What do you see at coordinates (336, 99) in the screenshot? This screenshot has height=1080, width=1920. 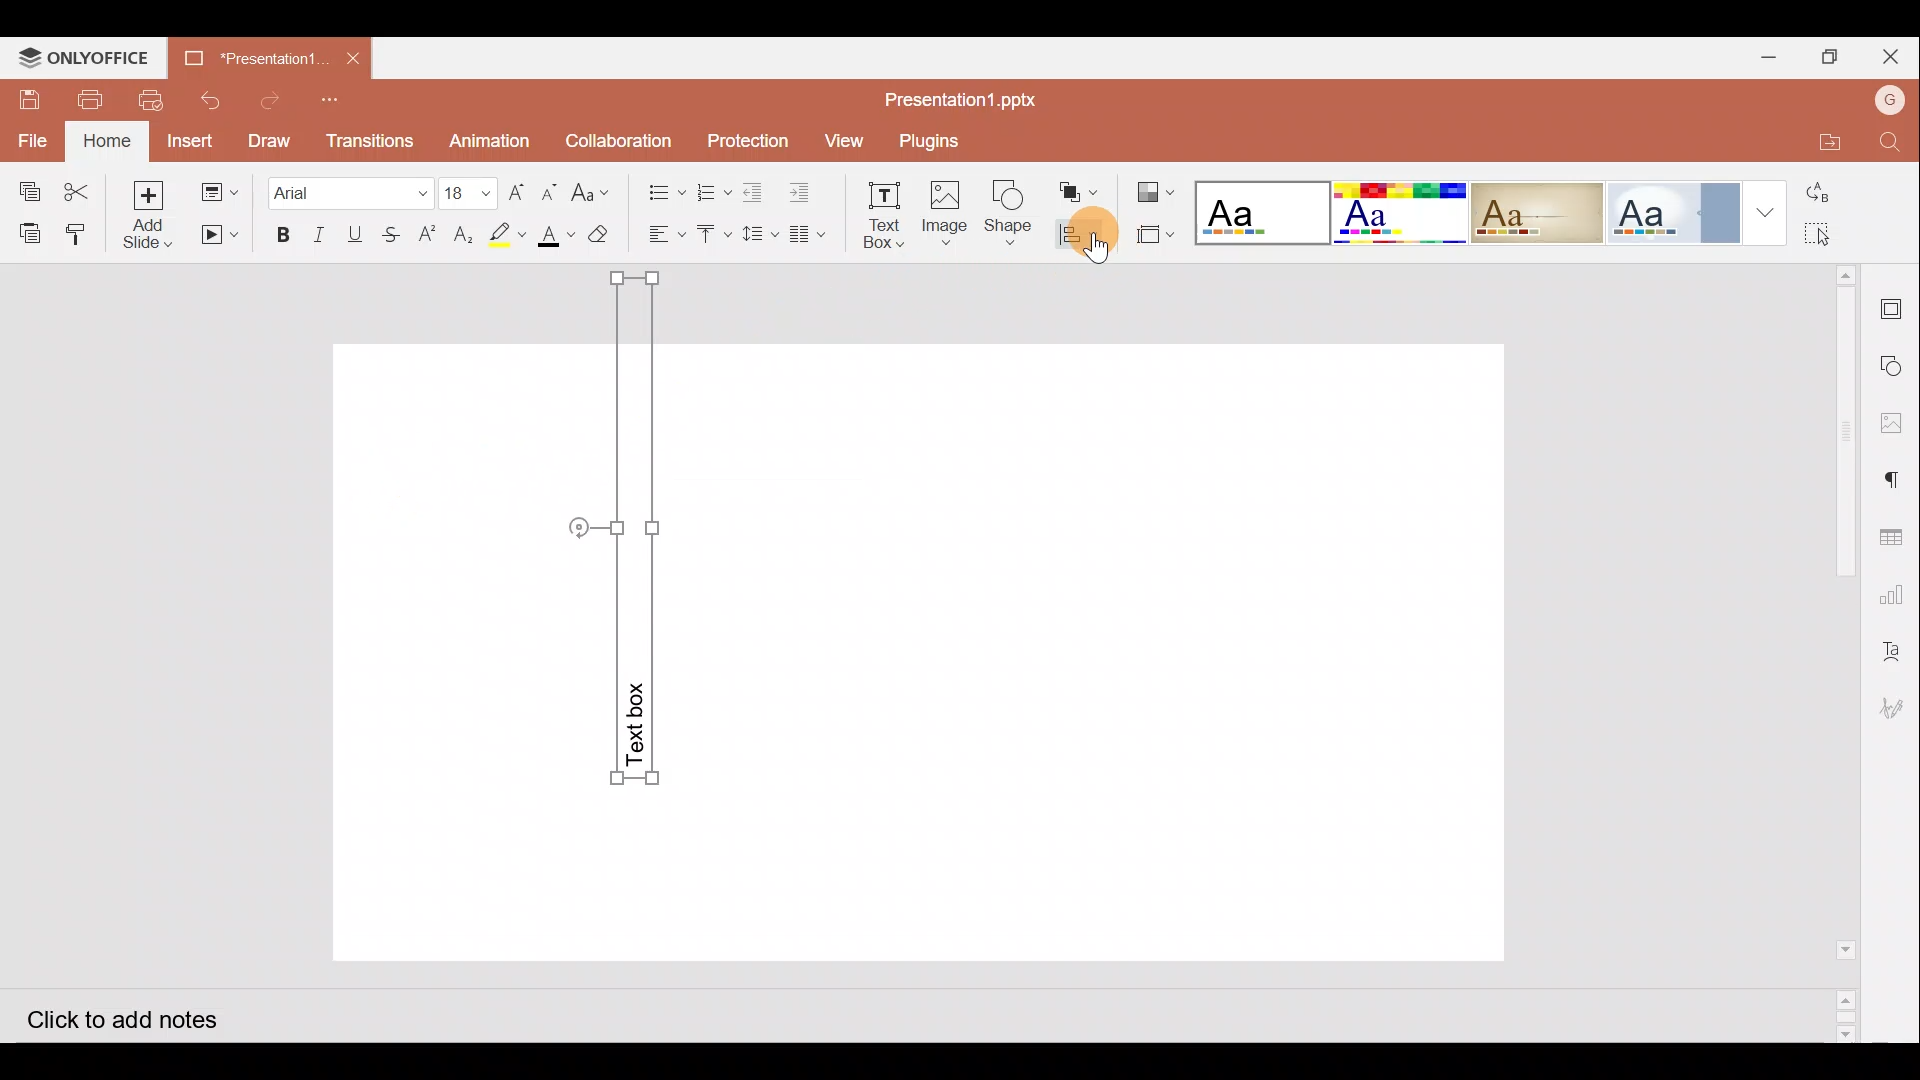 I see `Customize quick access` at bounding box center [336, 99].